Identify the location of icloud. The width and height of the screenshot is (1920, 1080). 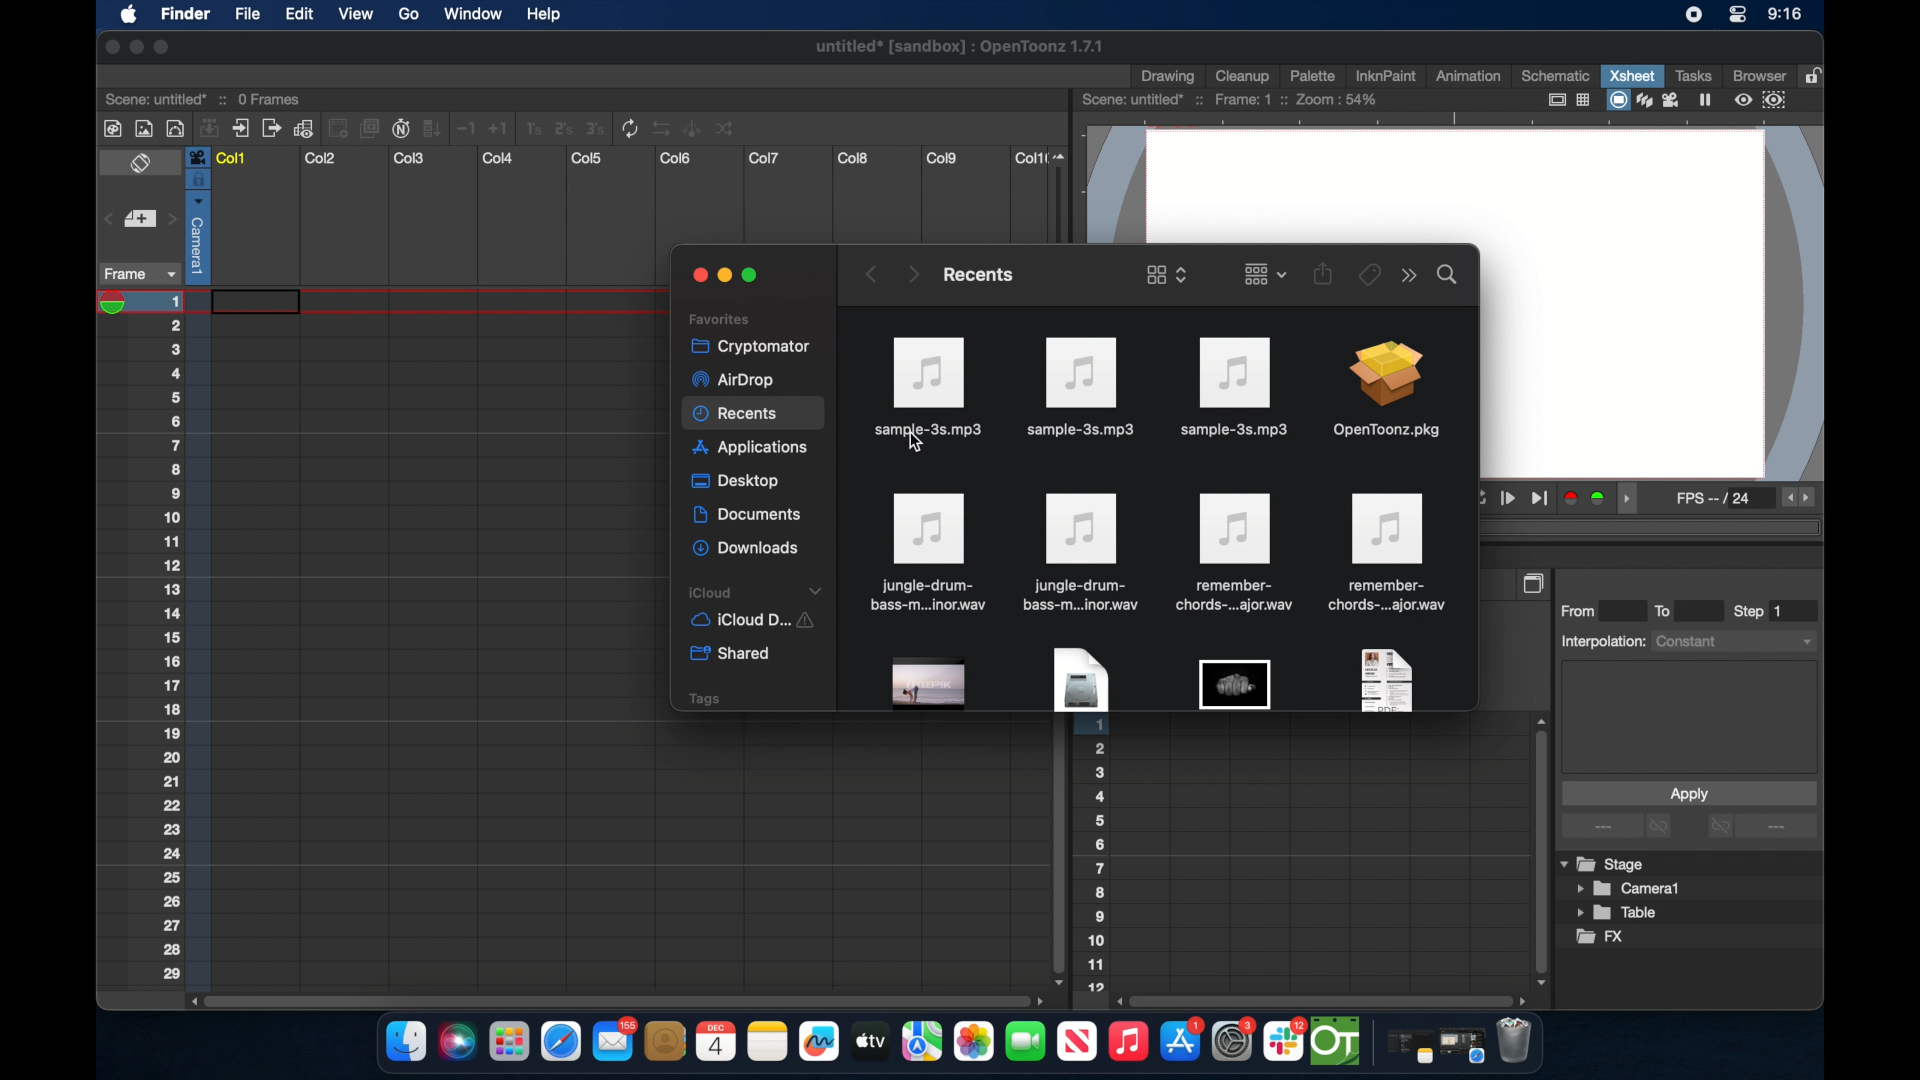
(758, 592).